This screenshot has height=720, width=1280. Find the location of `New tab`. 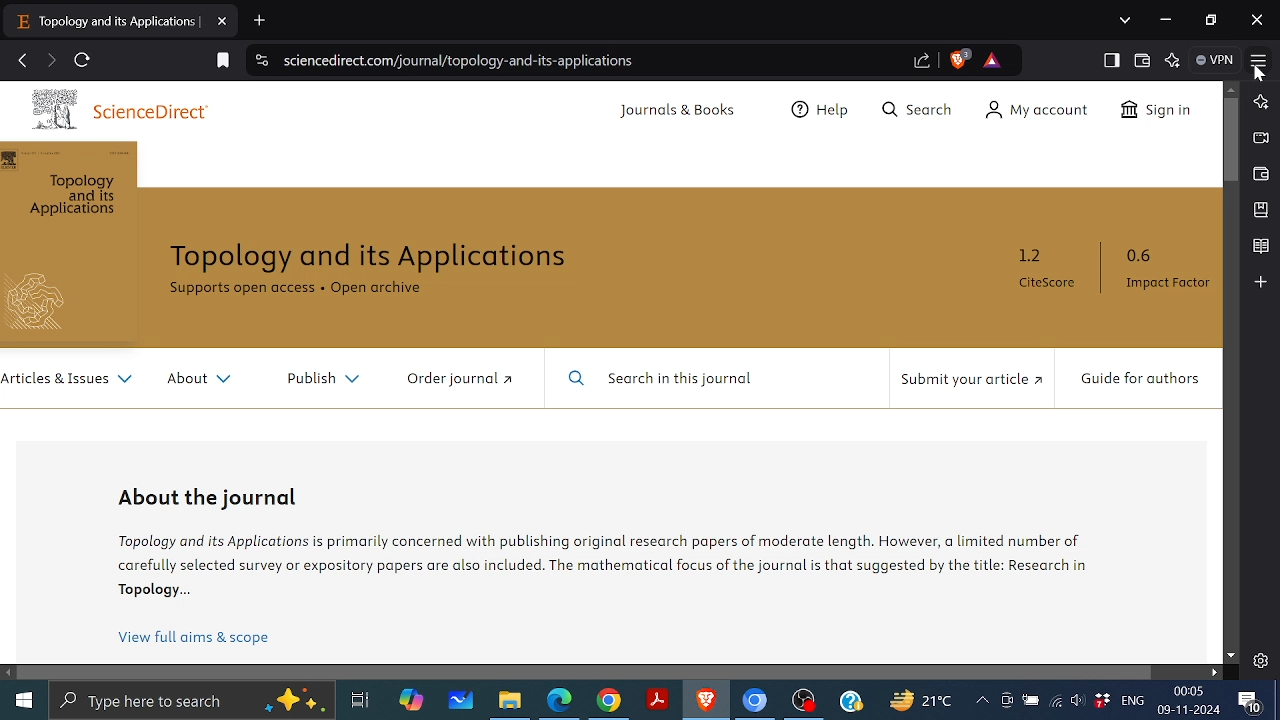

New tab is located at coordinates (259, 20).